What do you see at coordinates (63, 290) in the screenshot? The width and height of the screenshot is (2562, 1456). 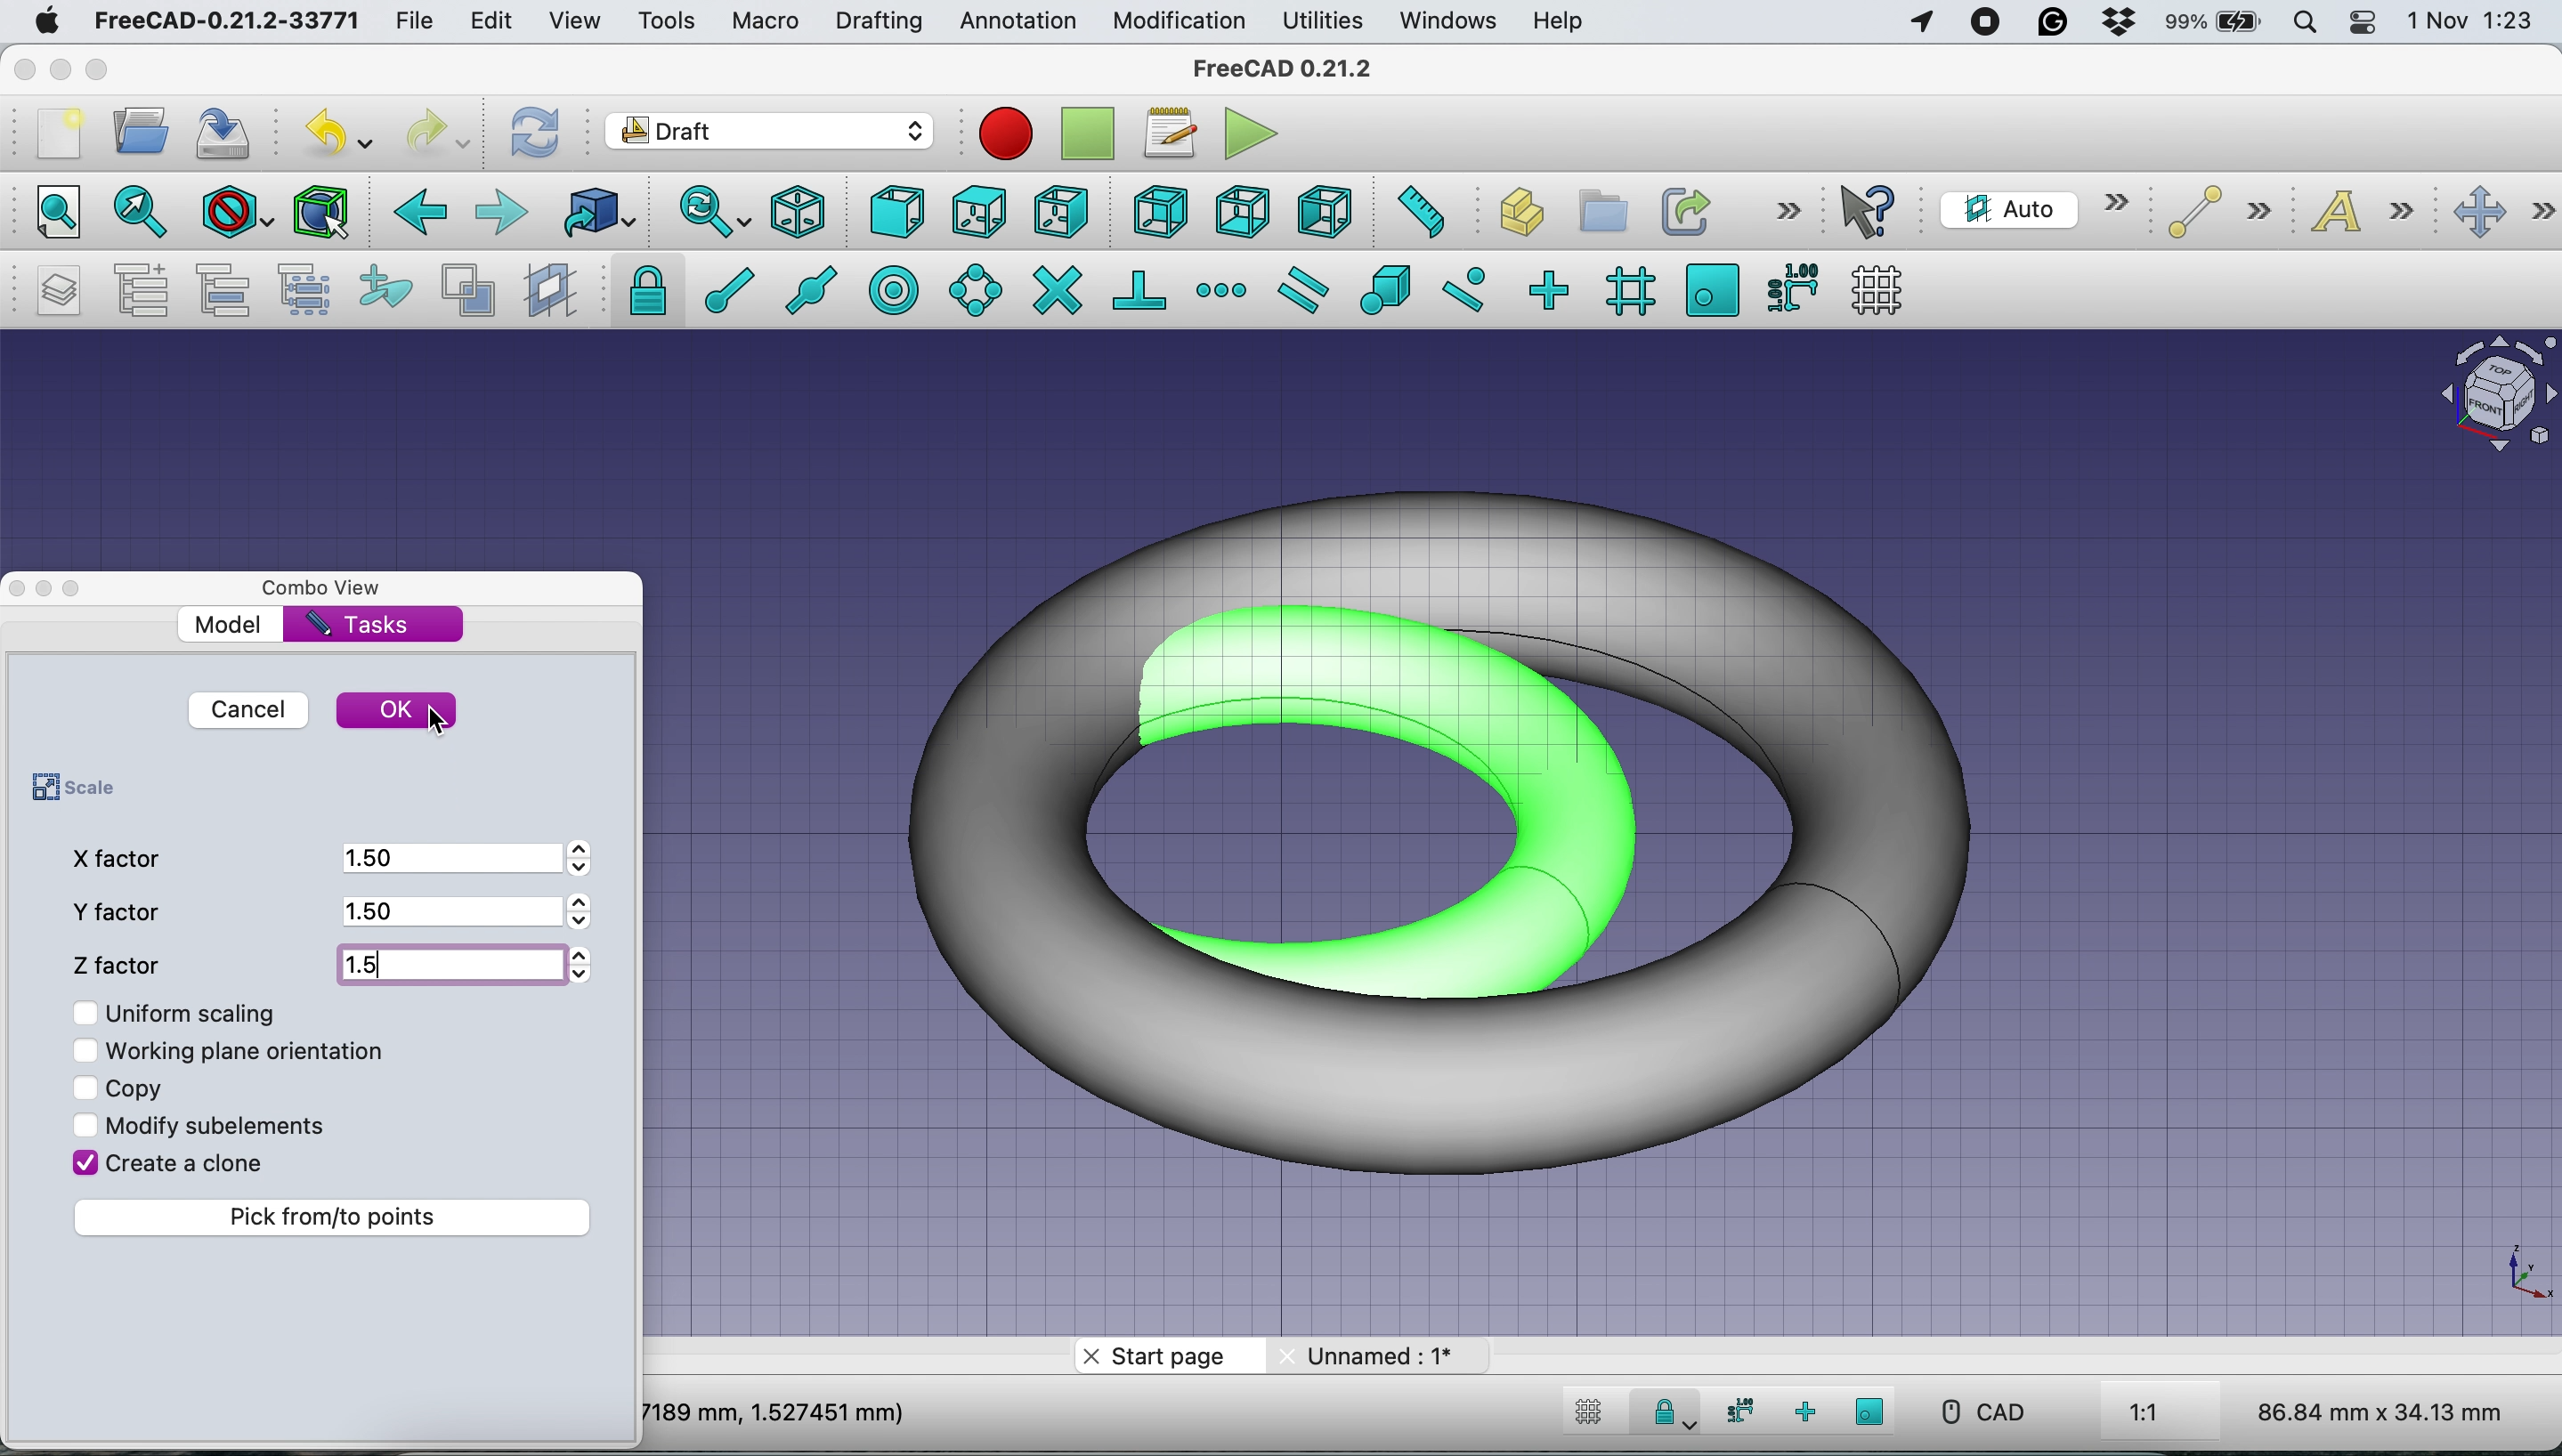 I see `manage layers` at bounding box center [63, 290].